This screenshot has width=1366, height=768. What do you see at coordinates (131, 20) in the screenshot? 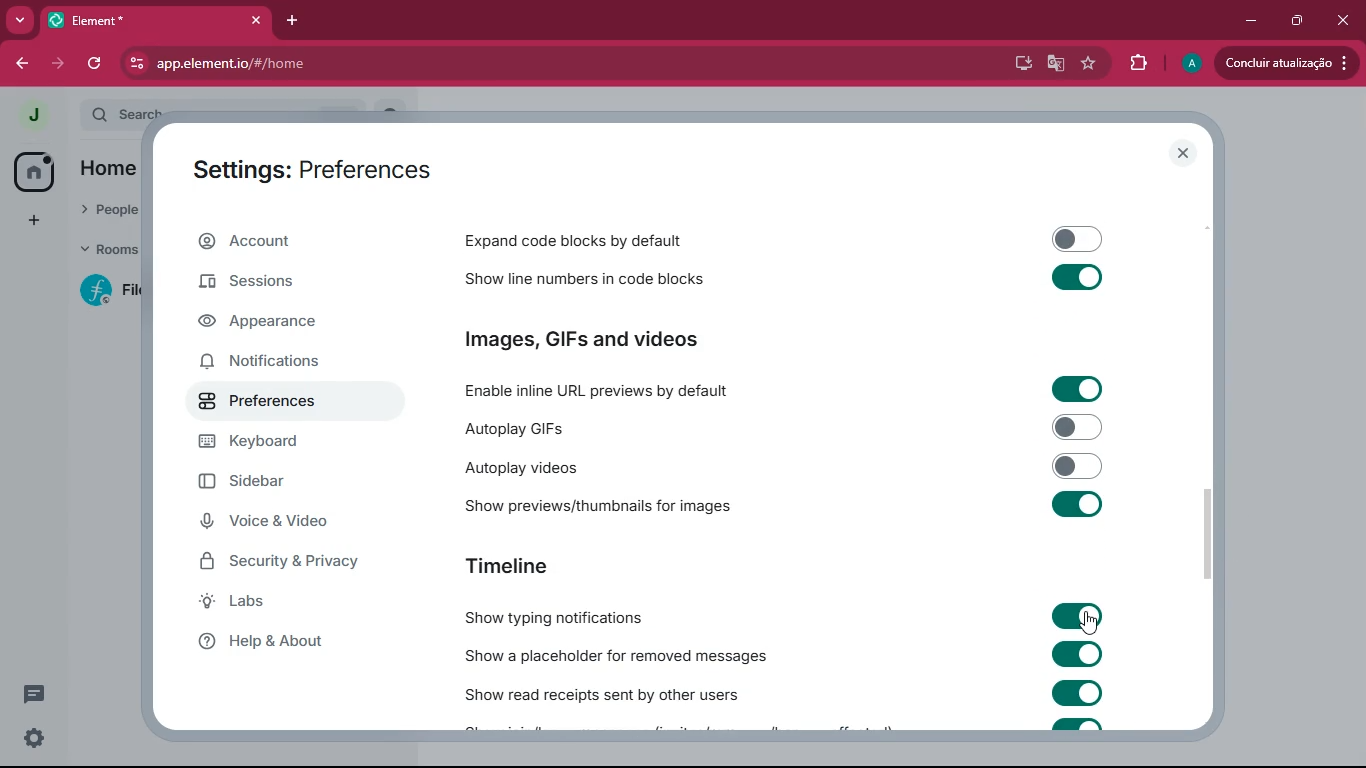
I see `tab` at bounding box center [131, 20].